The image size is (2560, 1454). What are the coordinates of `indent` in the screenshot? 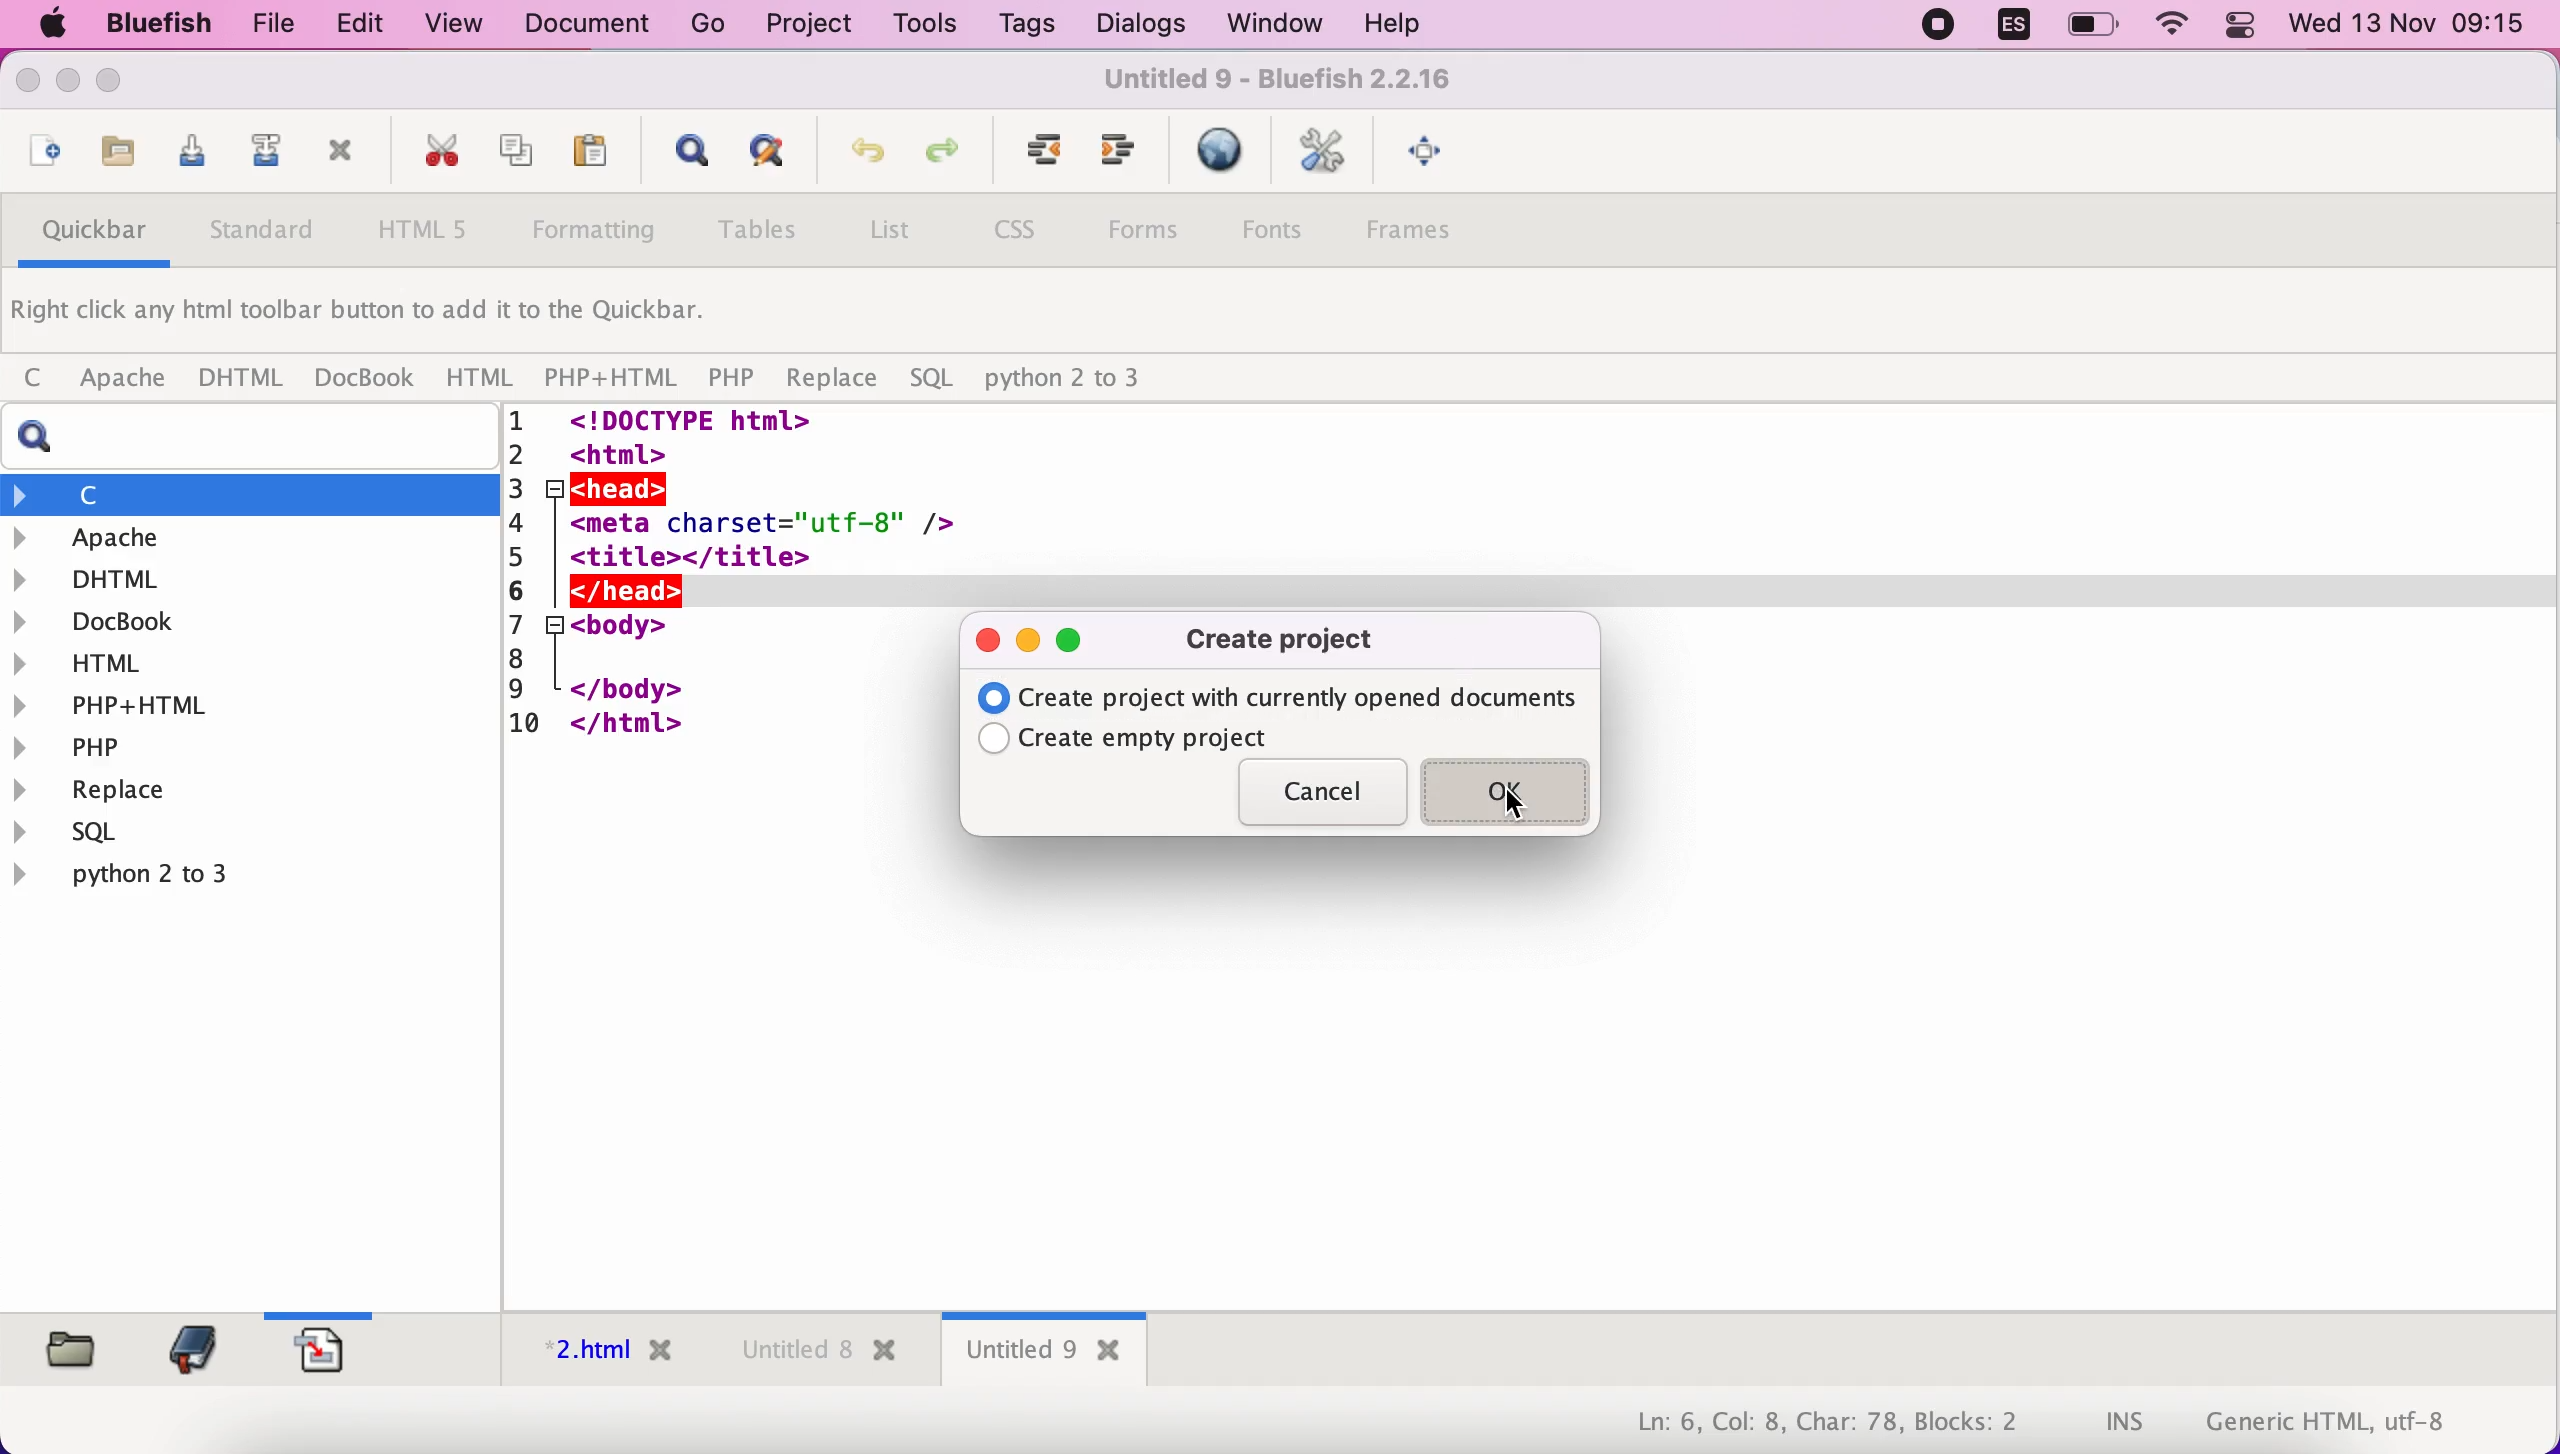 It's located at (1118, 157).